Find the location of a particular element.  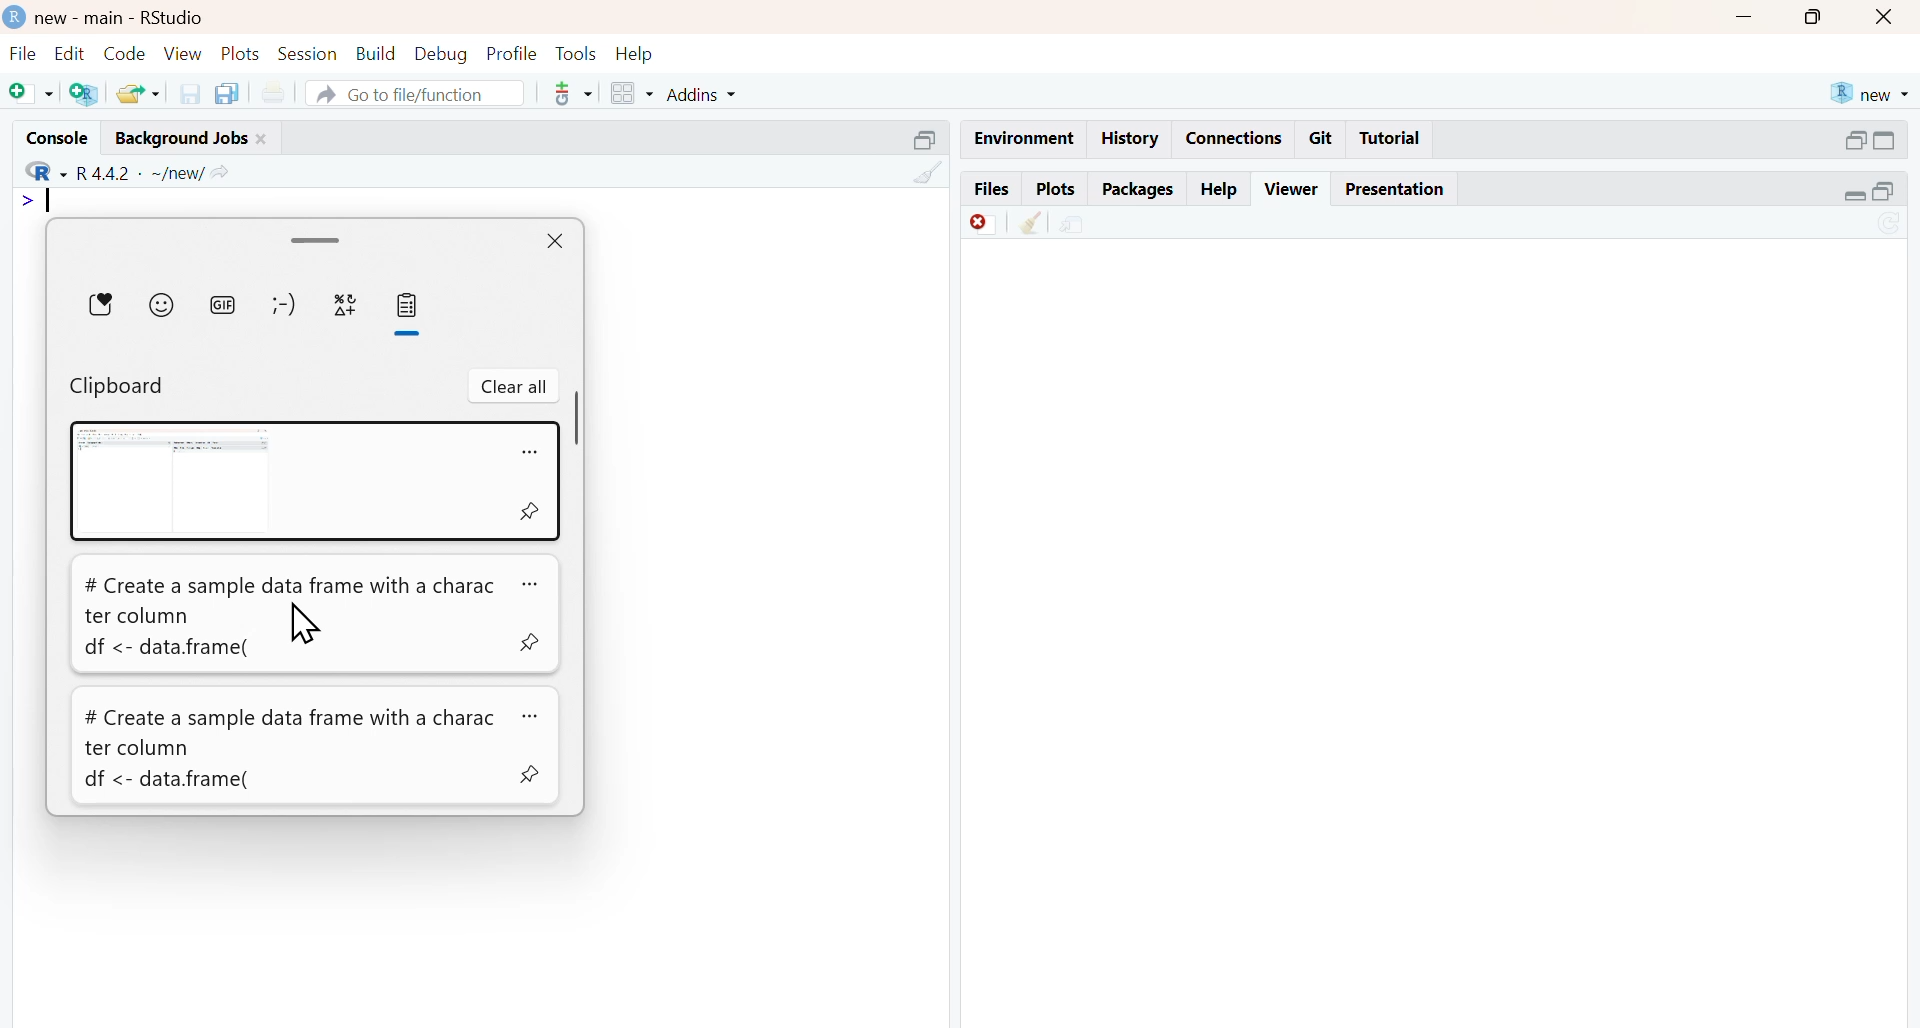

help is located at coordinates (1220, 189).